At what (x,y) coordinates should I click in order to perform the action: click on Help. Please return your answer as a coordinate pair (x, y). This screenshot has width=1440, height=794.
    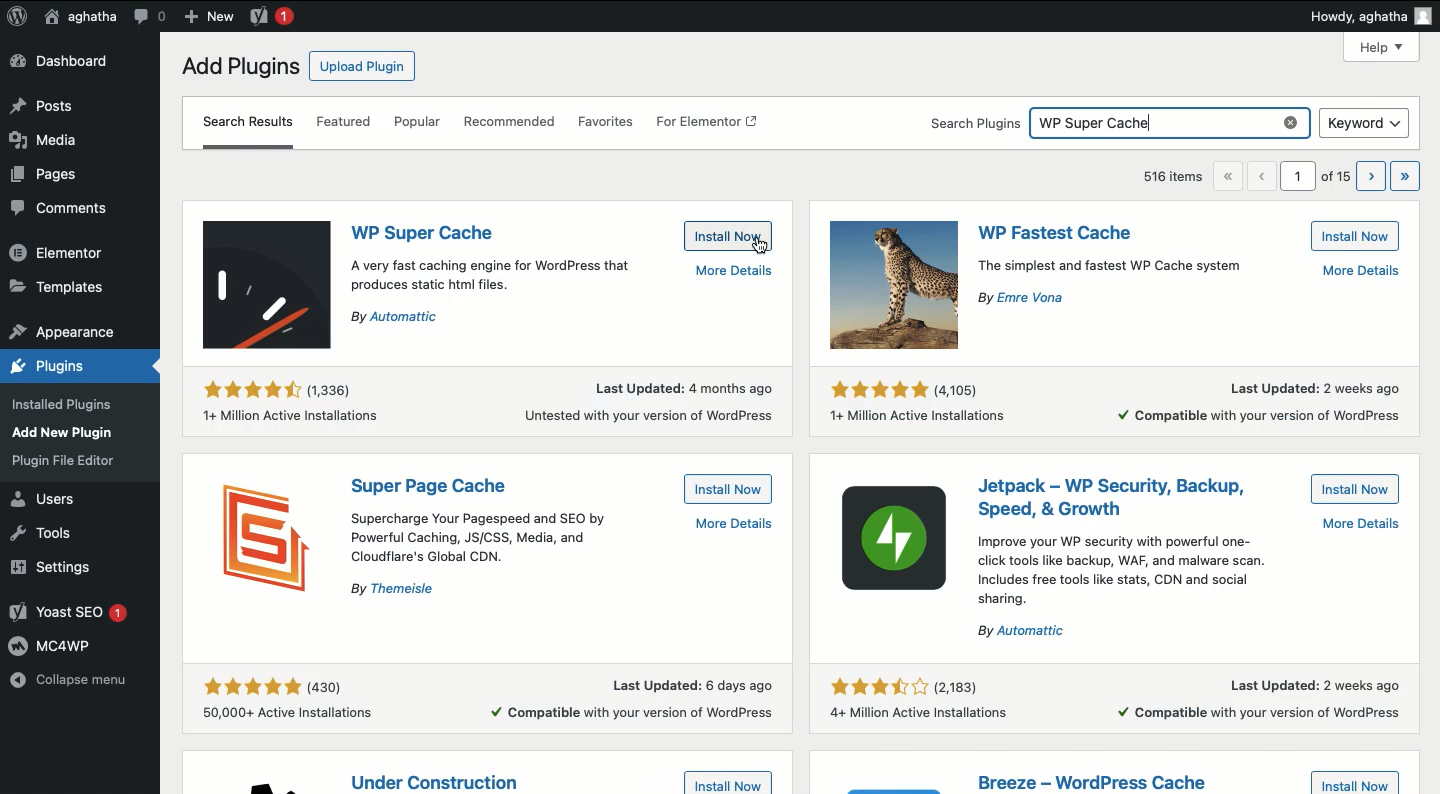
    Looking at the image, I should click on (1383, 48).